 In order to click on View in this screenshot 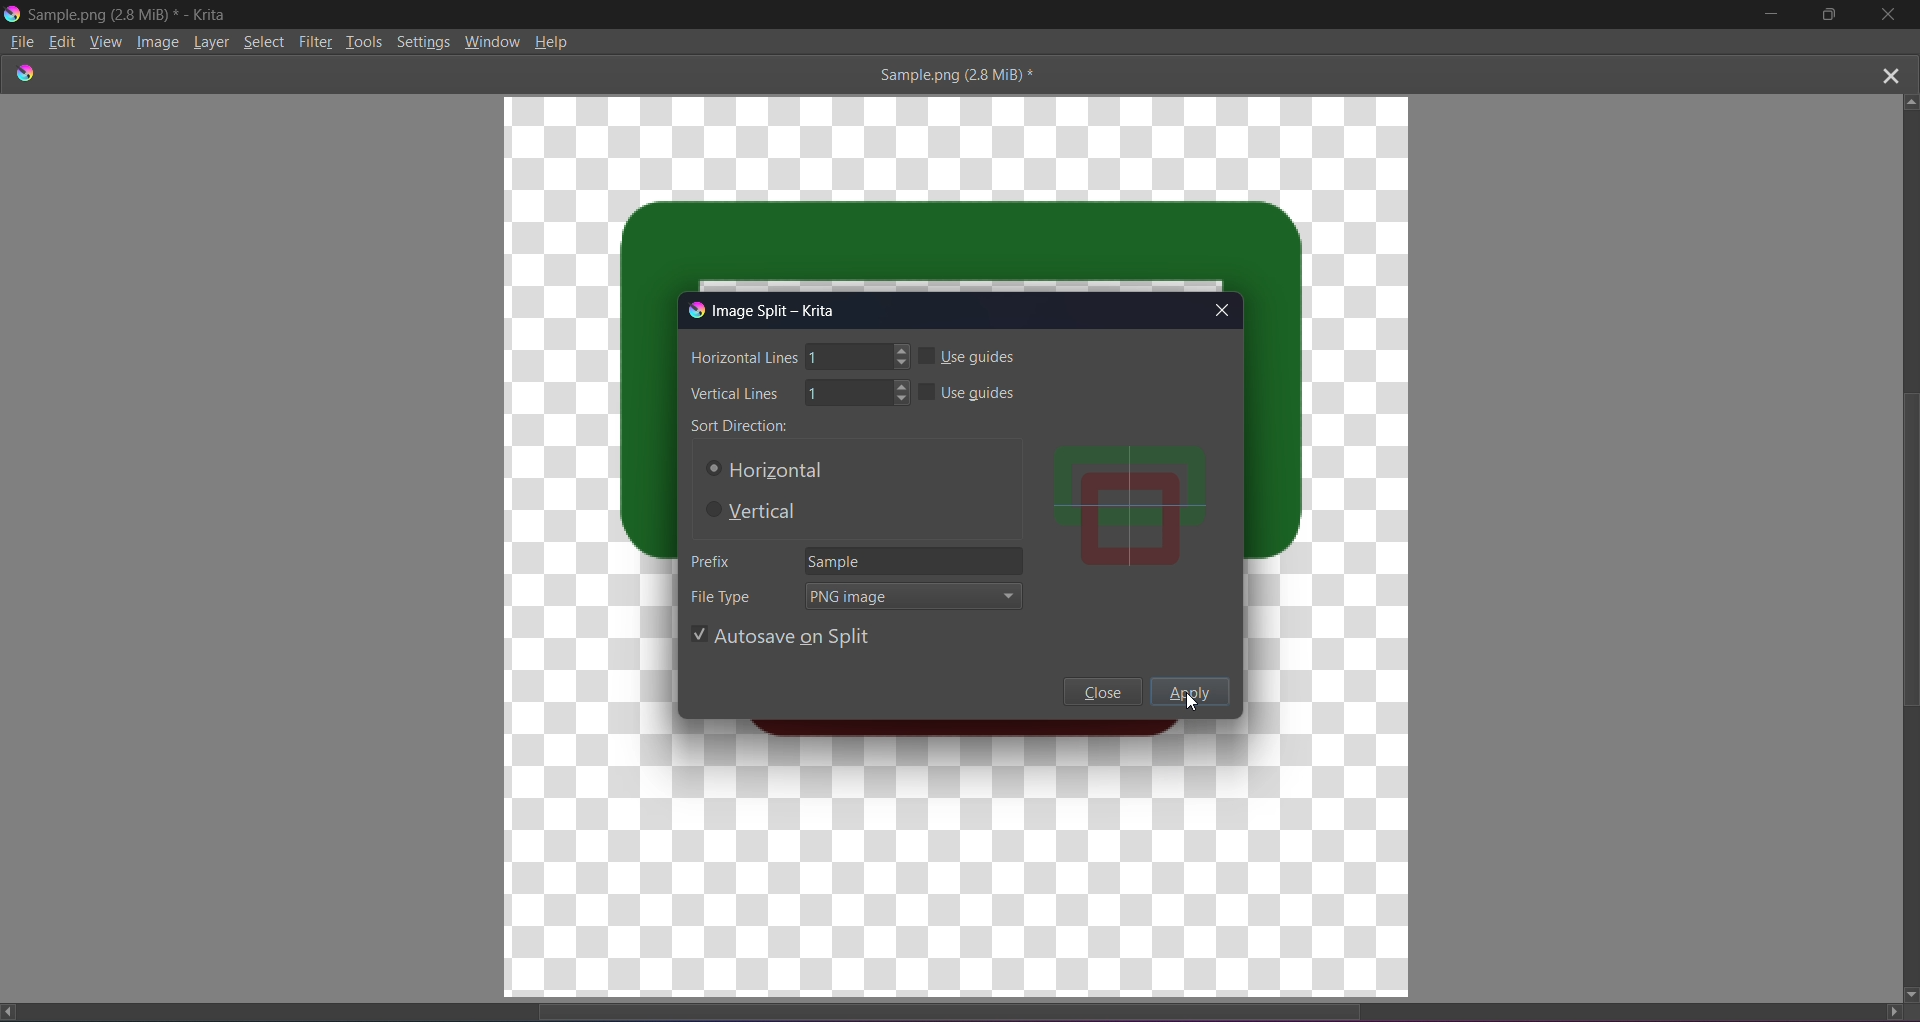, I will do `click(106, 43)`.